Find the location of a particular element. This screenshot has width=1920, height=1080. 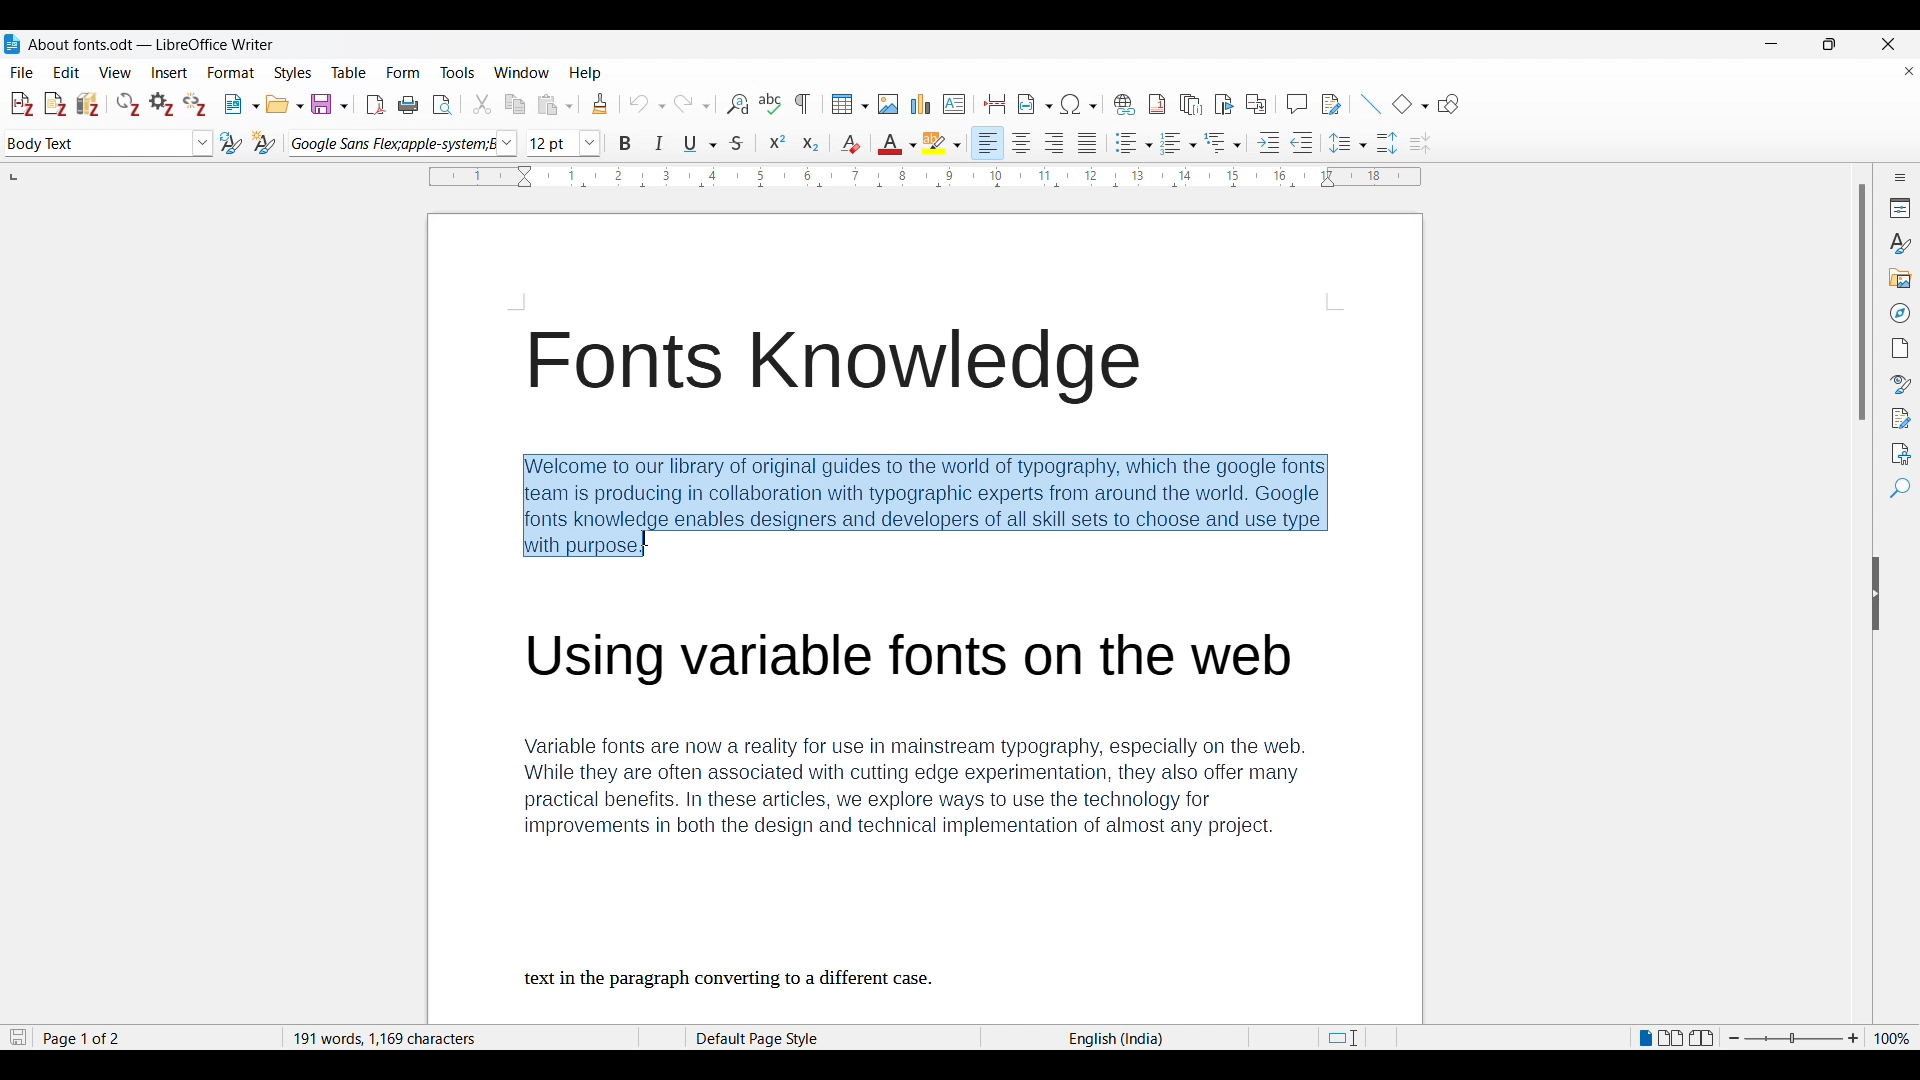

Show track change functions is located at coordinates (1332, 105).